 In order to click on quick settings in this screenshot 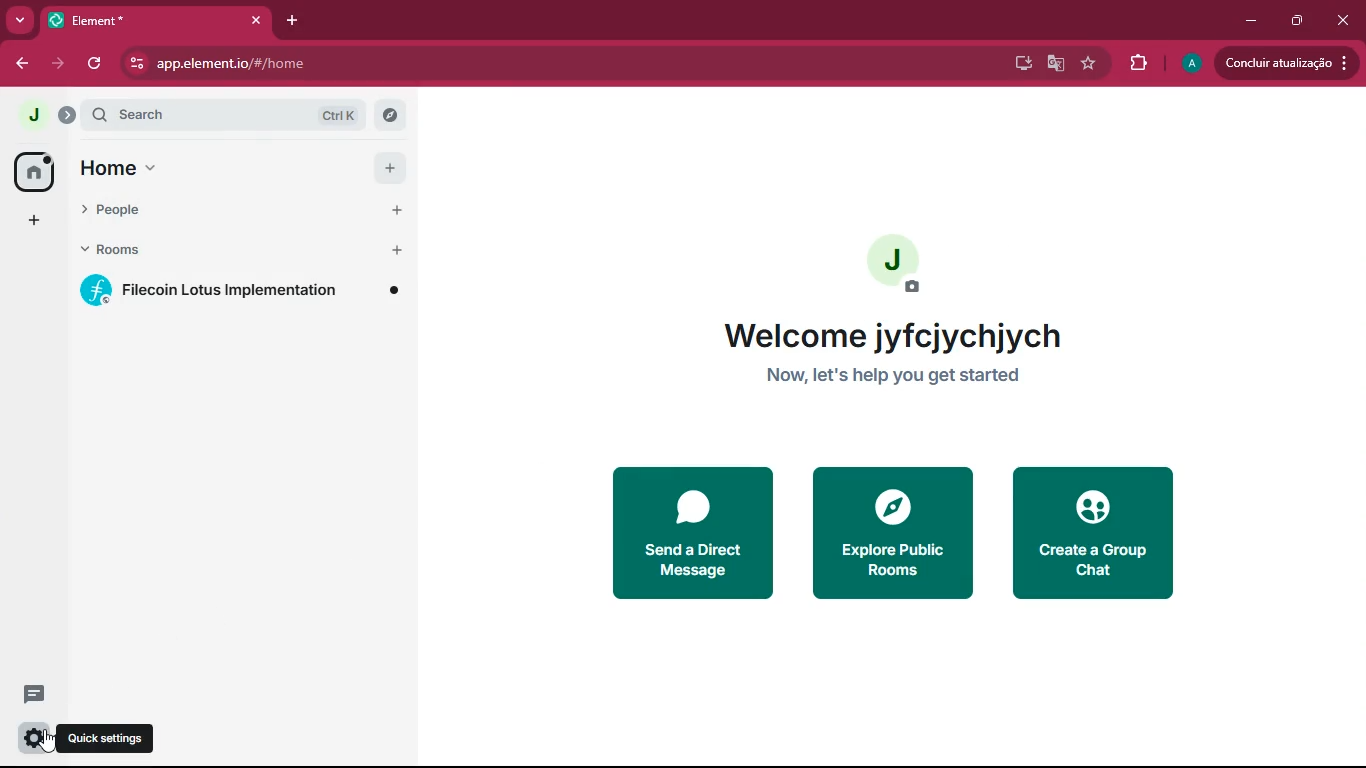, I will do `click(32, 735)`.